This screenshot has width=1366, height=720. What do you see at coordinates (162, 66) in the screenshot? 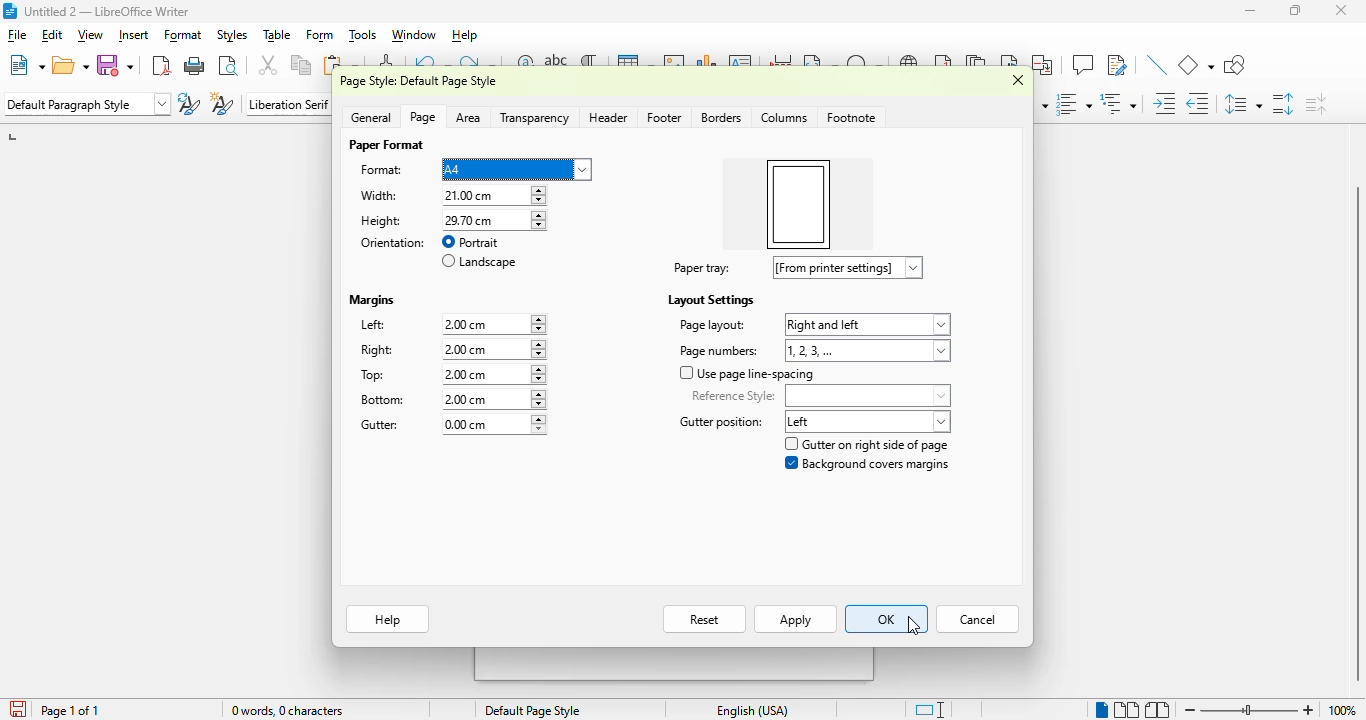
I see `export directly as PDF` at bounding box center [162, 66].